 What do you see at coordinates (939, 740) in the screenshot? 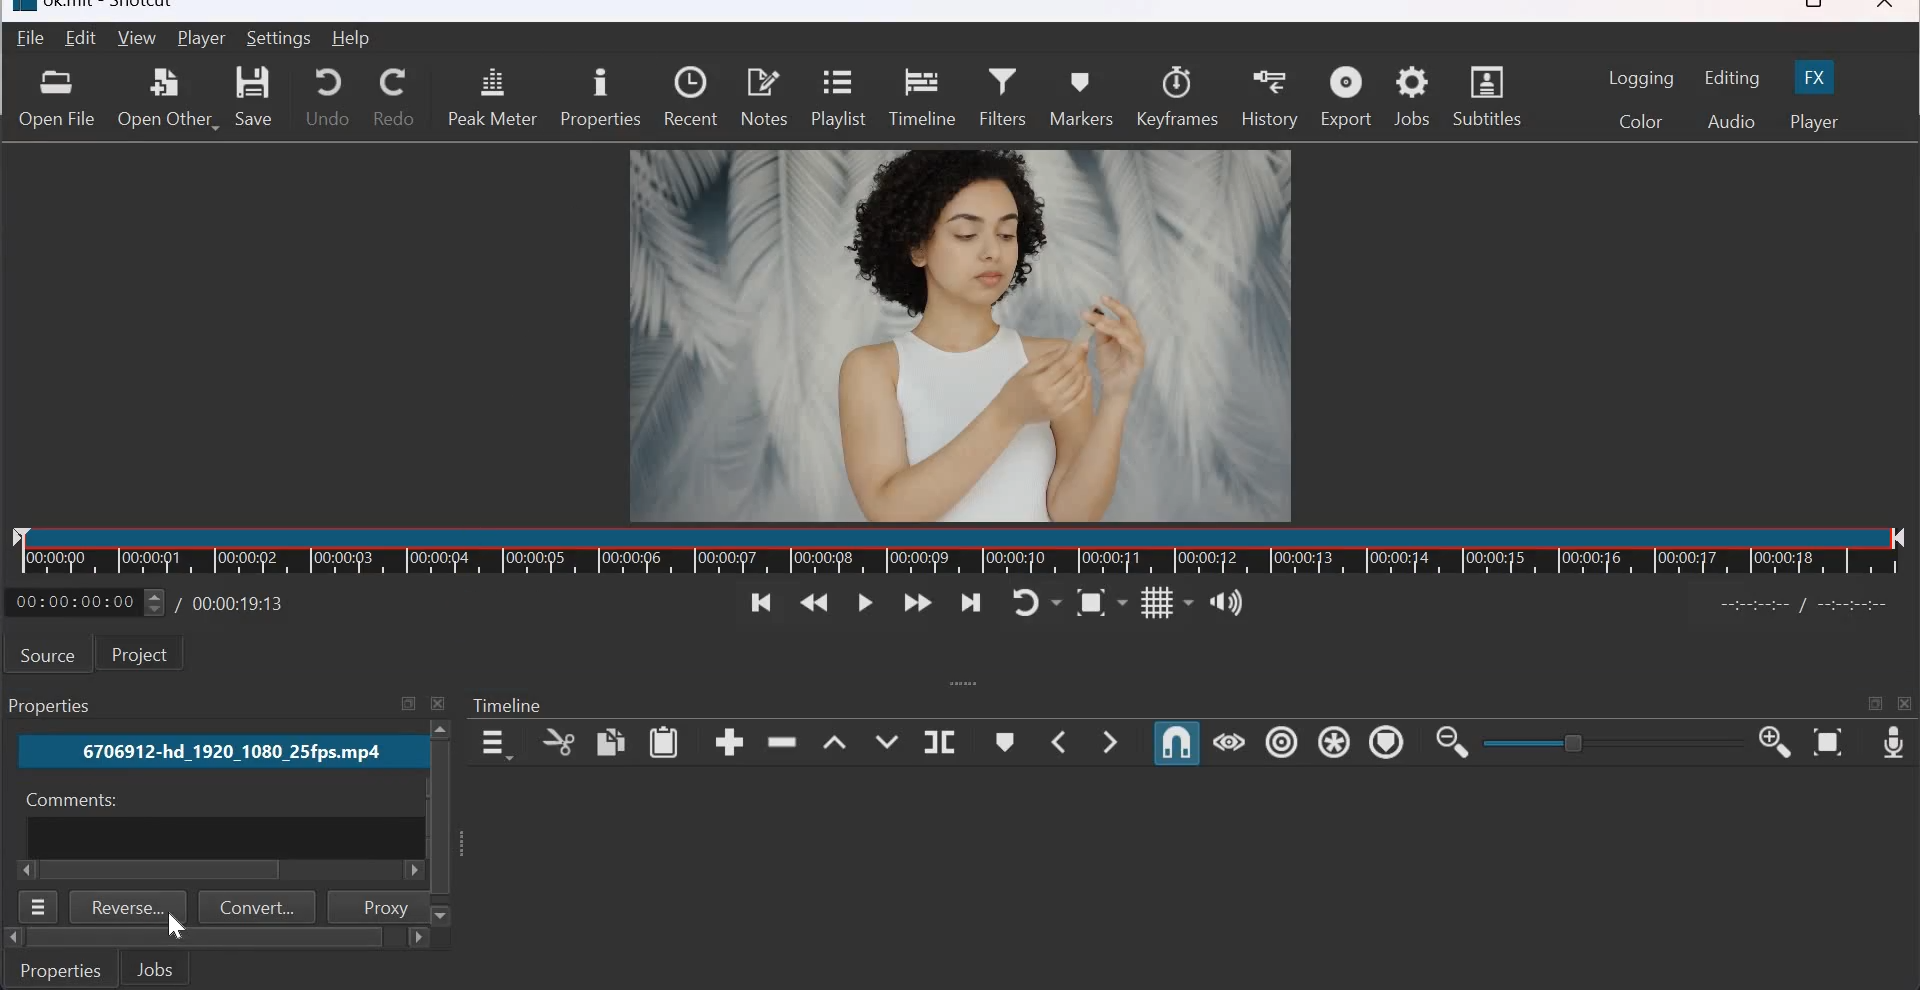
I see `Split at playhead` at bounding box center [939, 740].